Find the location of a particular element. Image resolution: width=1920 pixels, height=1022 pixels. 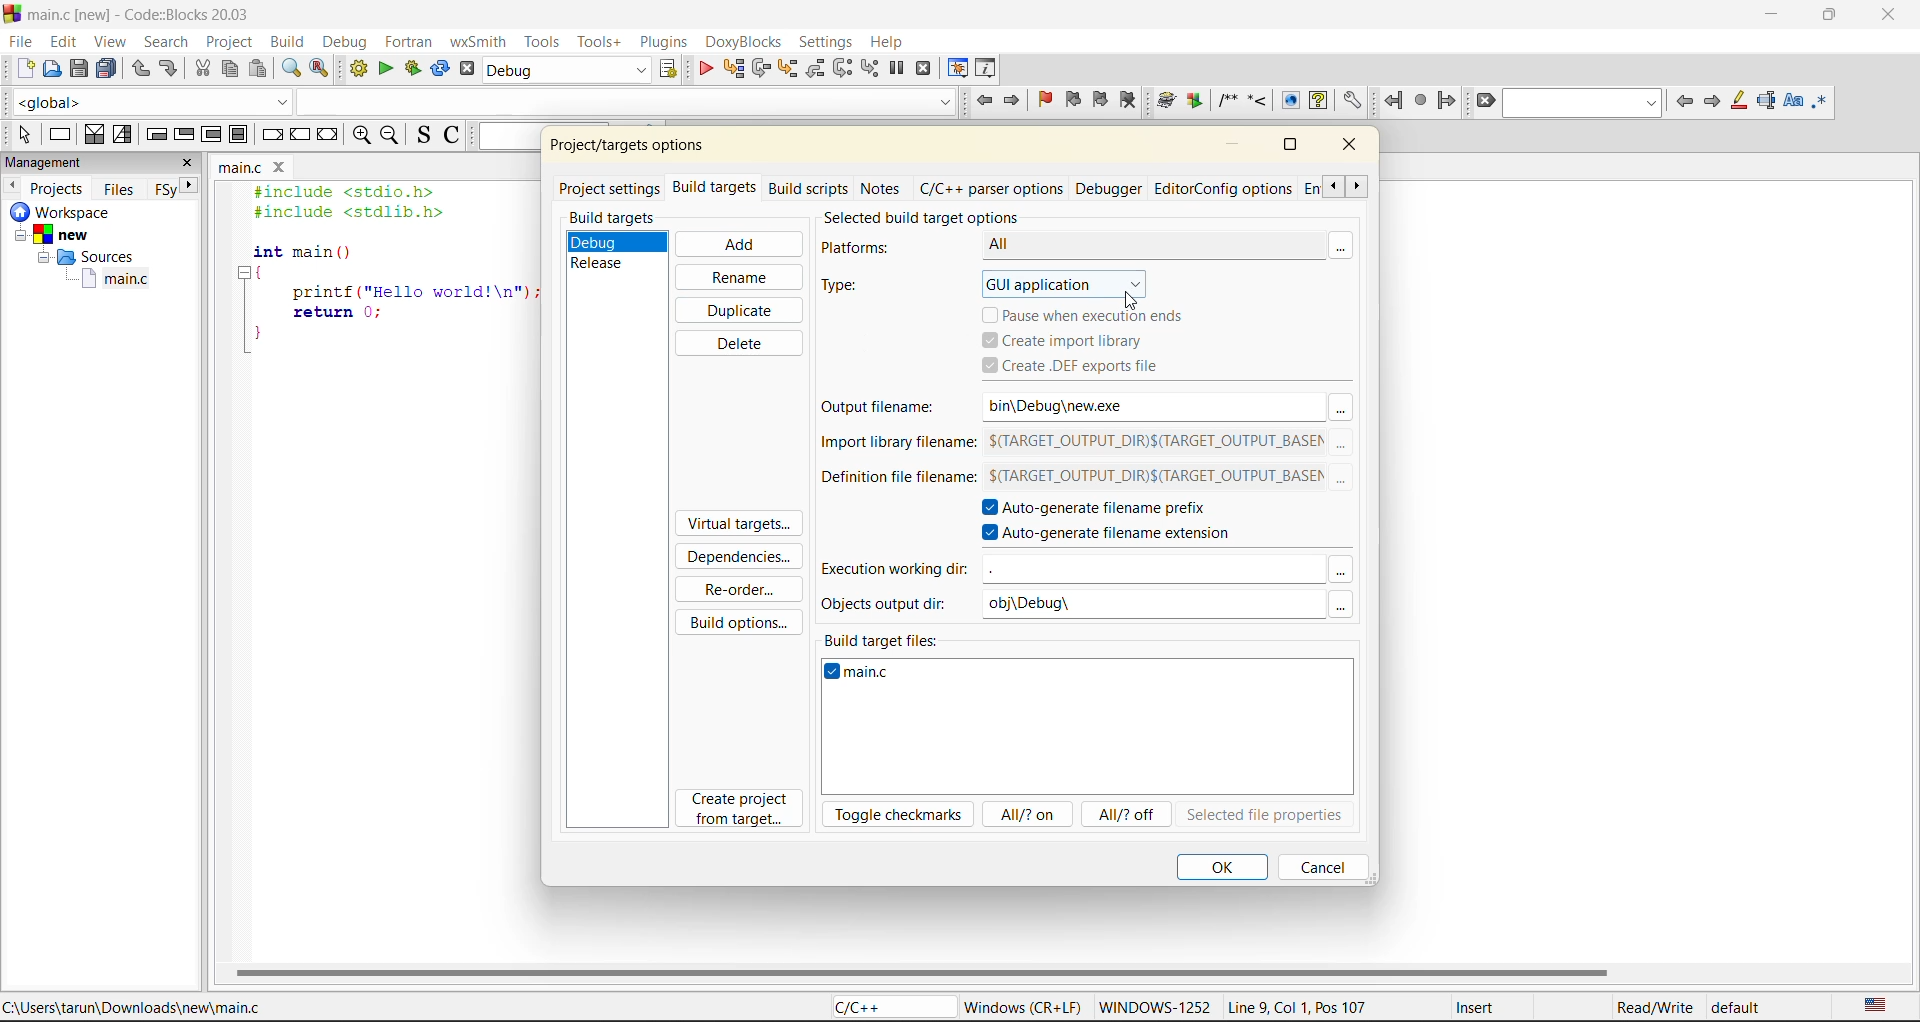

next is located at coordinates (1713, 102).